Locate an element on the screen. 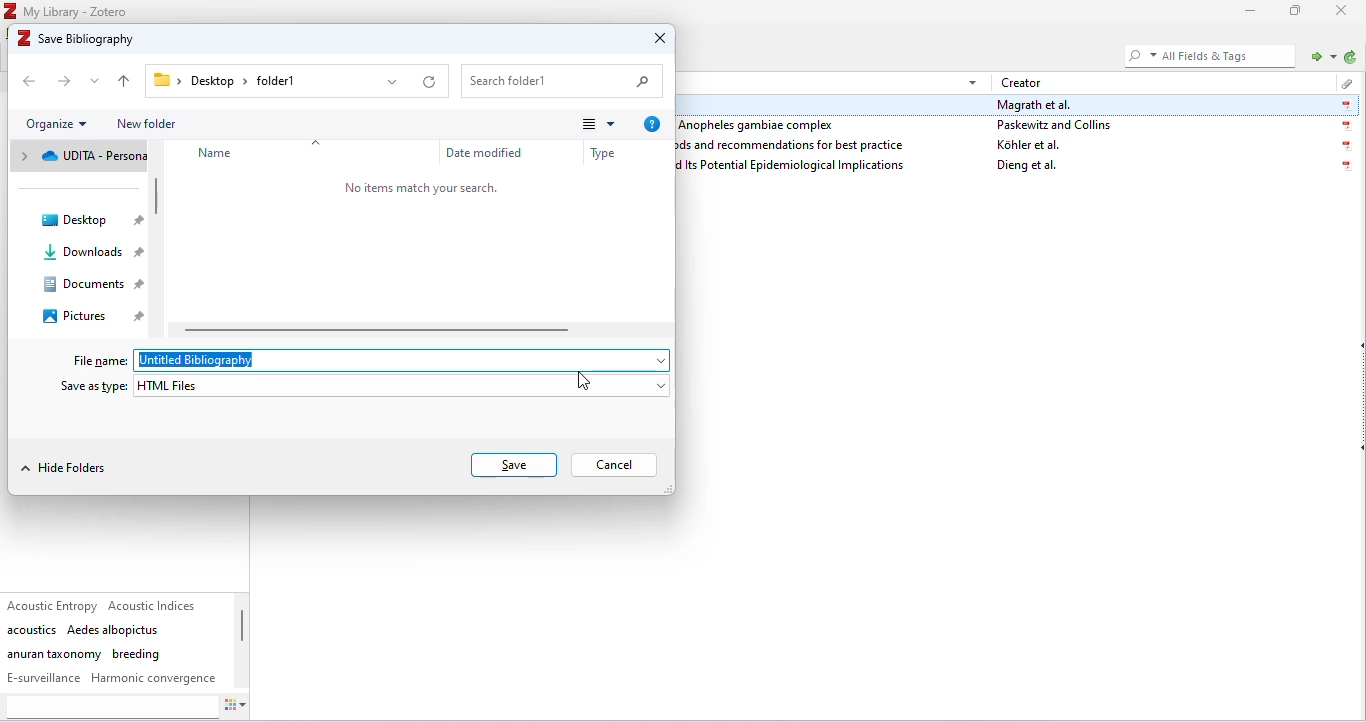 The width and height of the screenshot is (1366, 722). refresh is located at coordinates (430, 83).